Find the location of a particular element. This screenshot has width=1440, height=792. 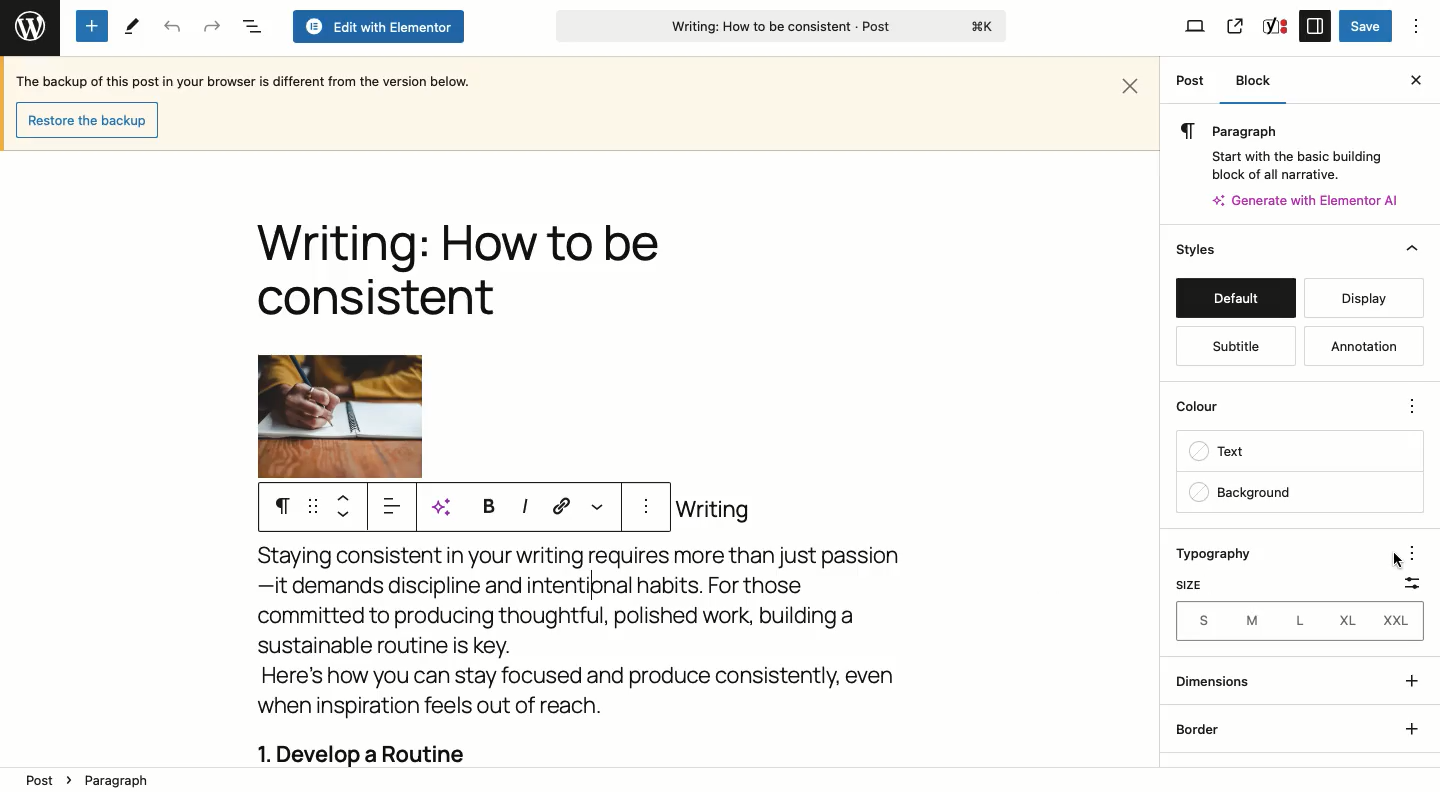

Document overview is located at coordinates (251, 27).